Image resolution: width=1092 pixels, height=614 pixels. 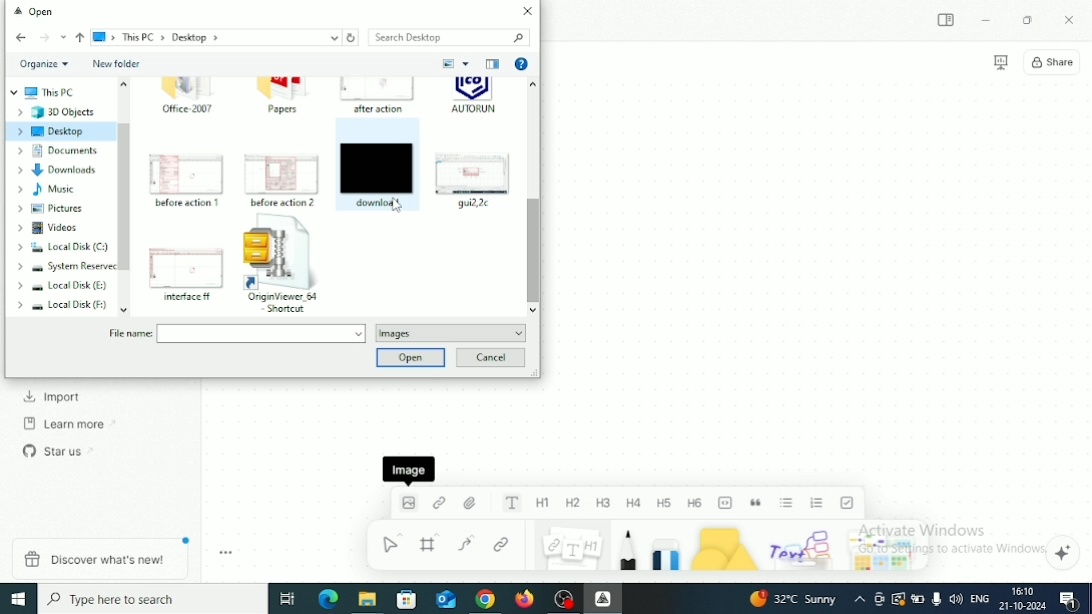 I want to click on This PC, so click(x=42, y=93).